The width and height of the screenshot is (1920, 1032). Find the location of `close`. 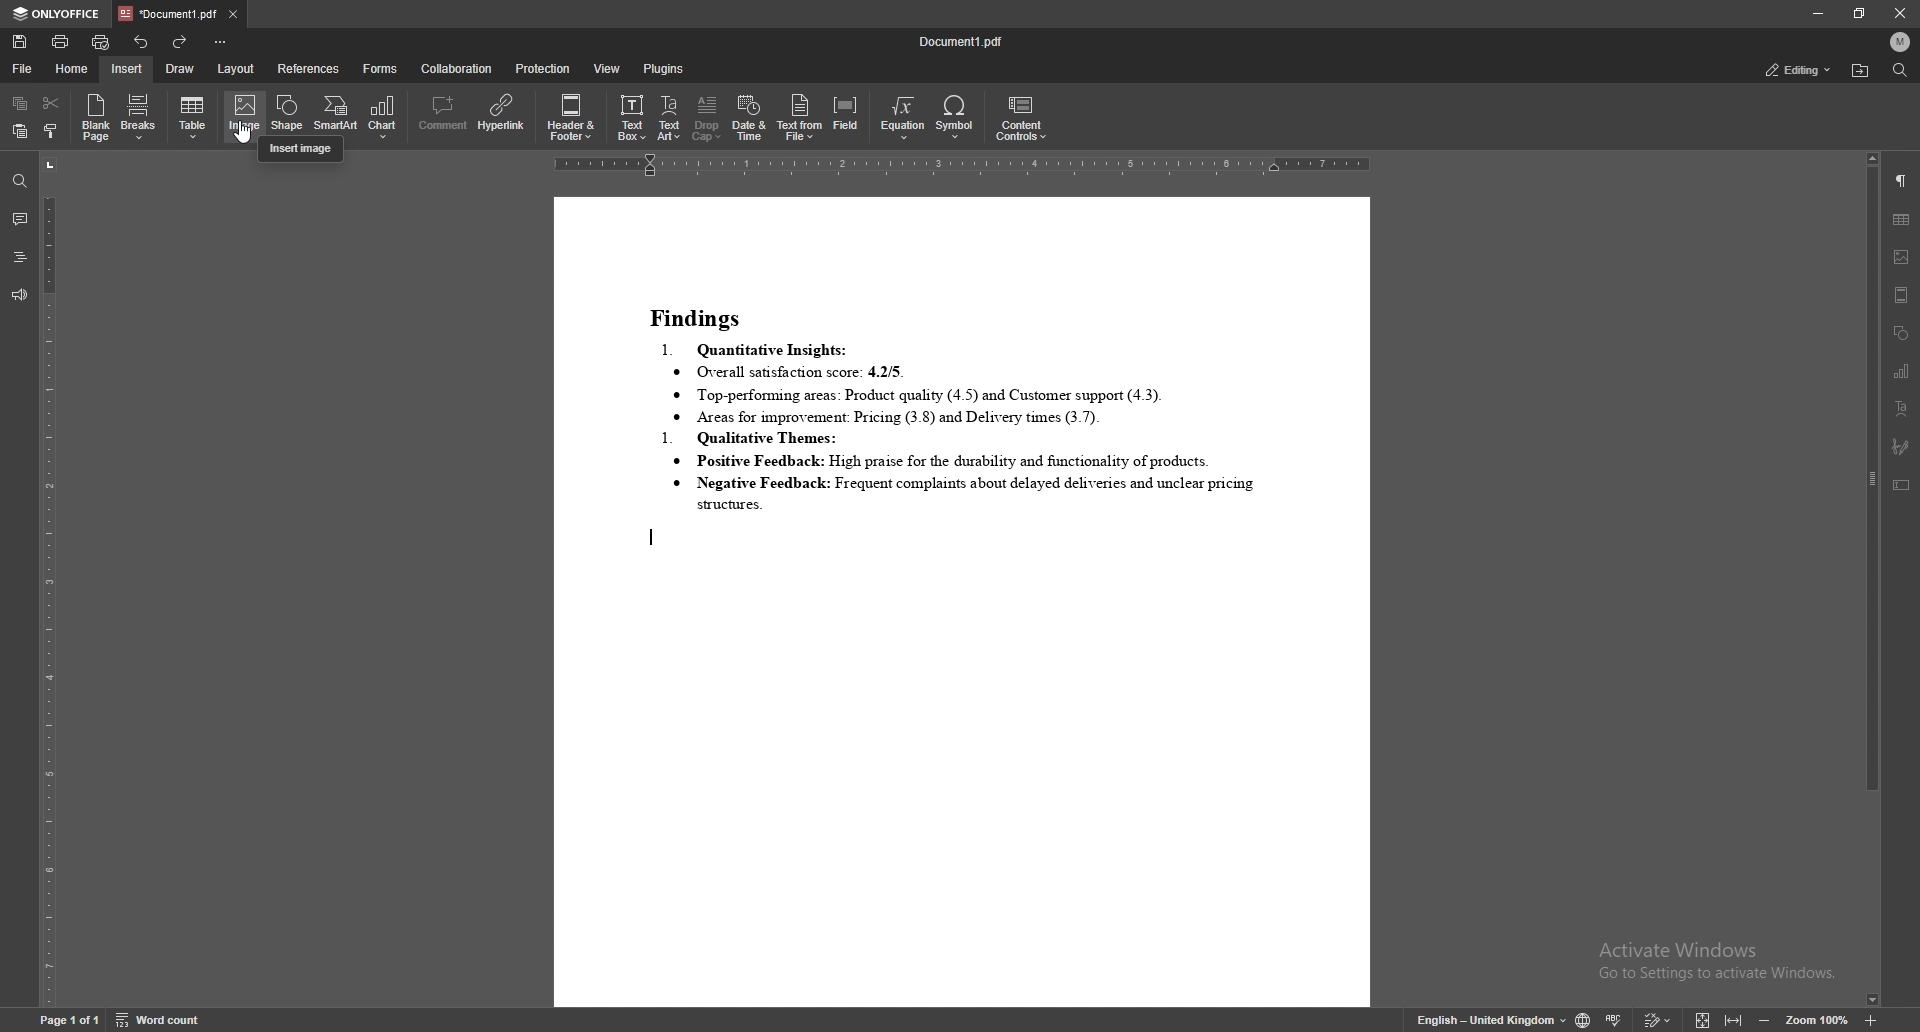

close is located at coordinates (1902, 14).